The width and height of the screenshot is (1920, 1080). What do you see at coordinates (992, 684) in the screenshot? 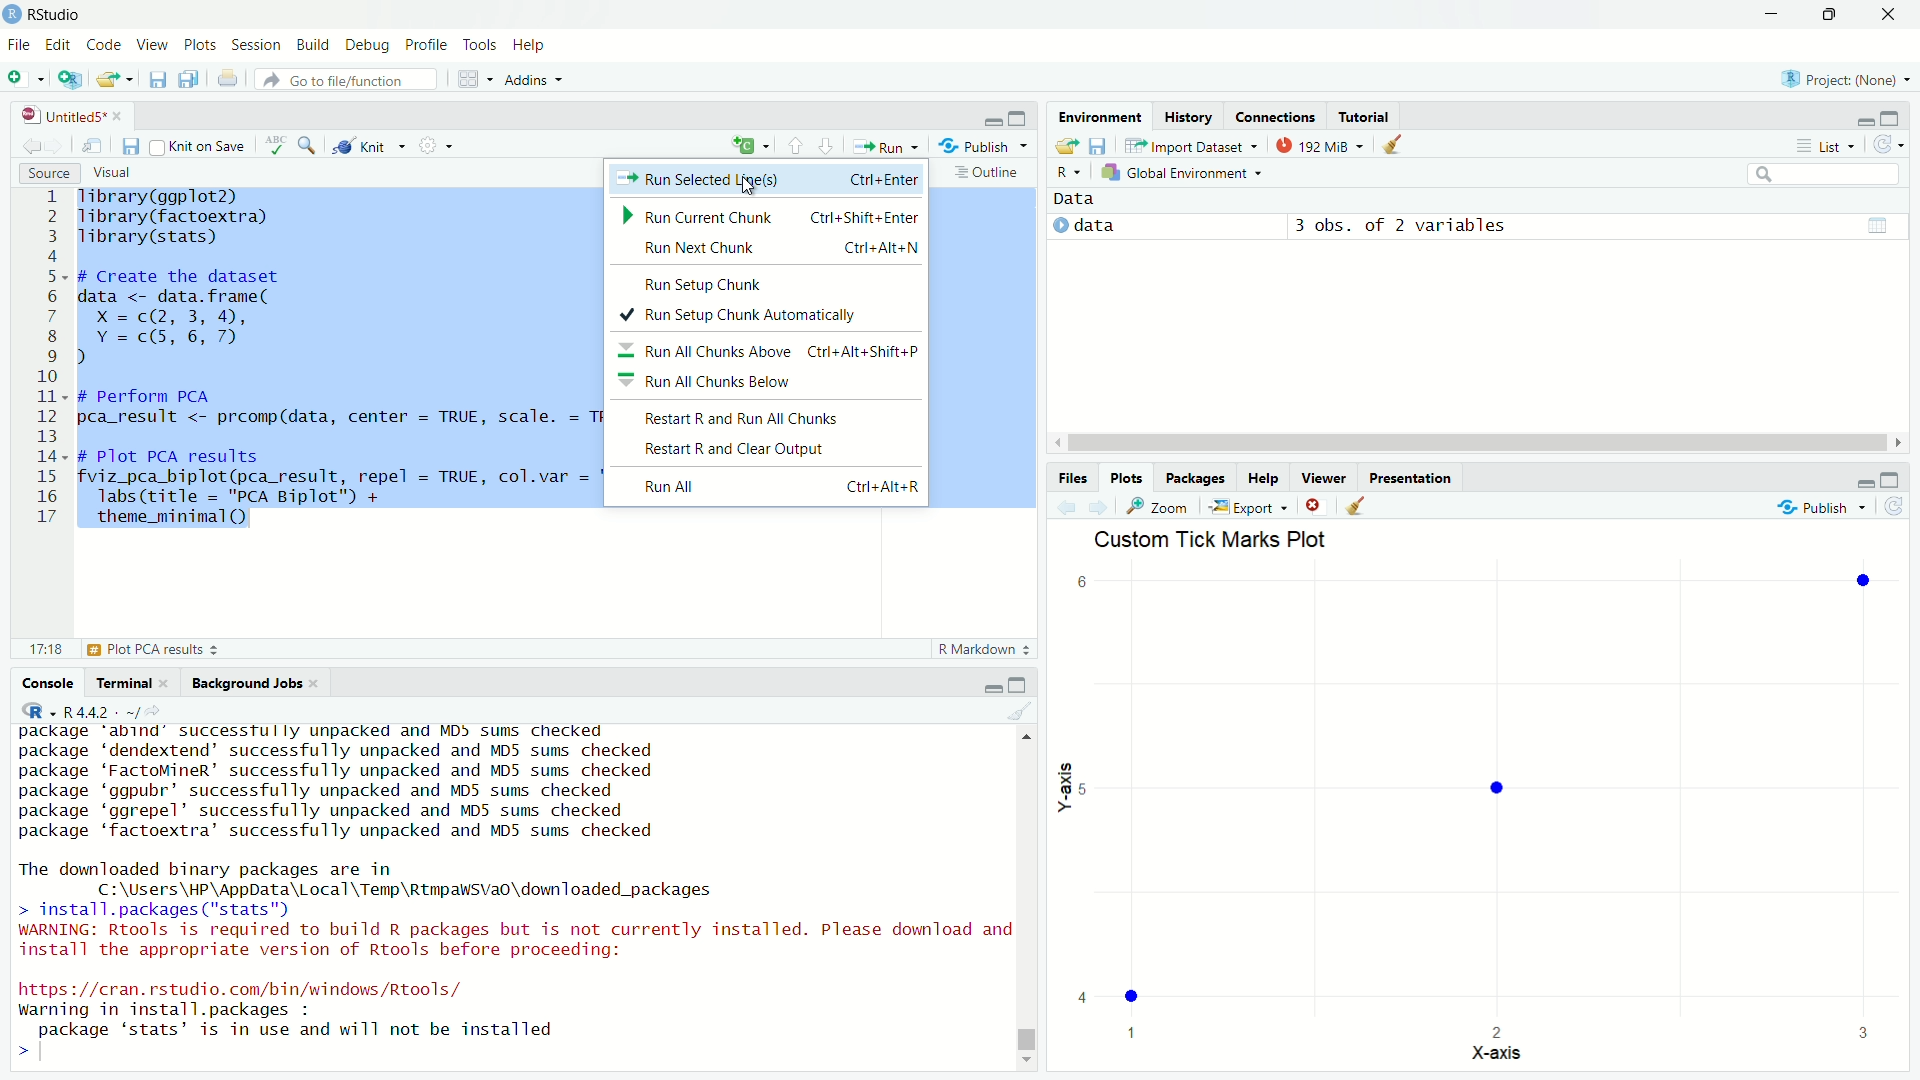
I see `minimize` at bounding box center [992, 684].